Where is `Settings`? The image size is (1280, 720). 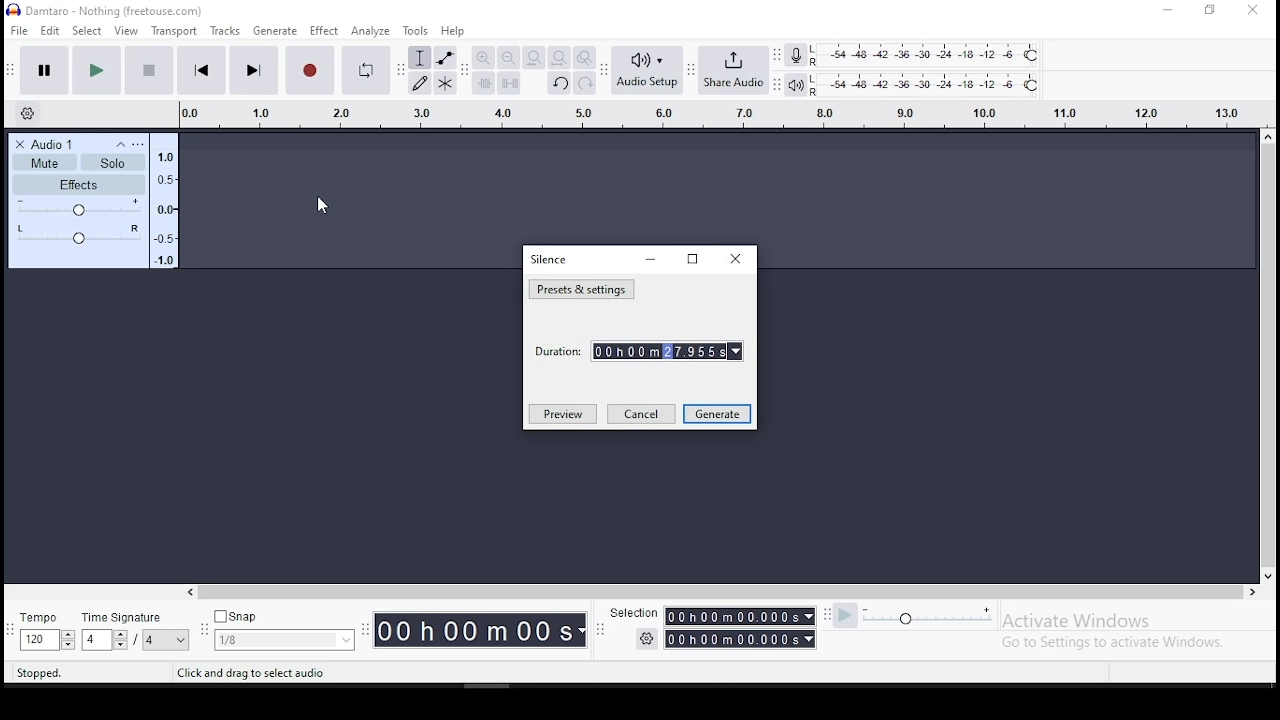
Settings is located at coordinates (129, 143).